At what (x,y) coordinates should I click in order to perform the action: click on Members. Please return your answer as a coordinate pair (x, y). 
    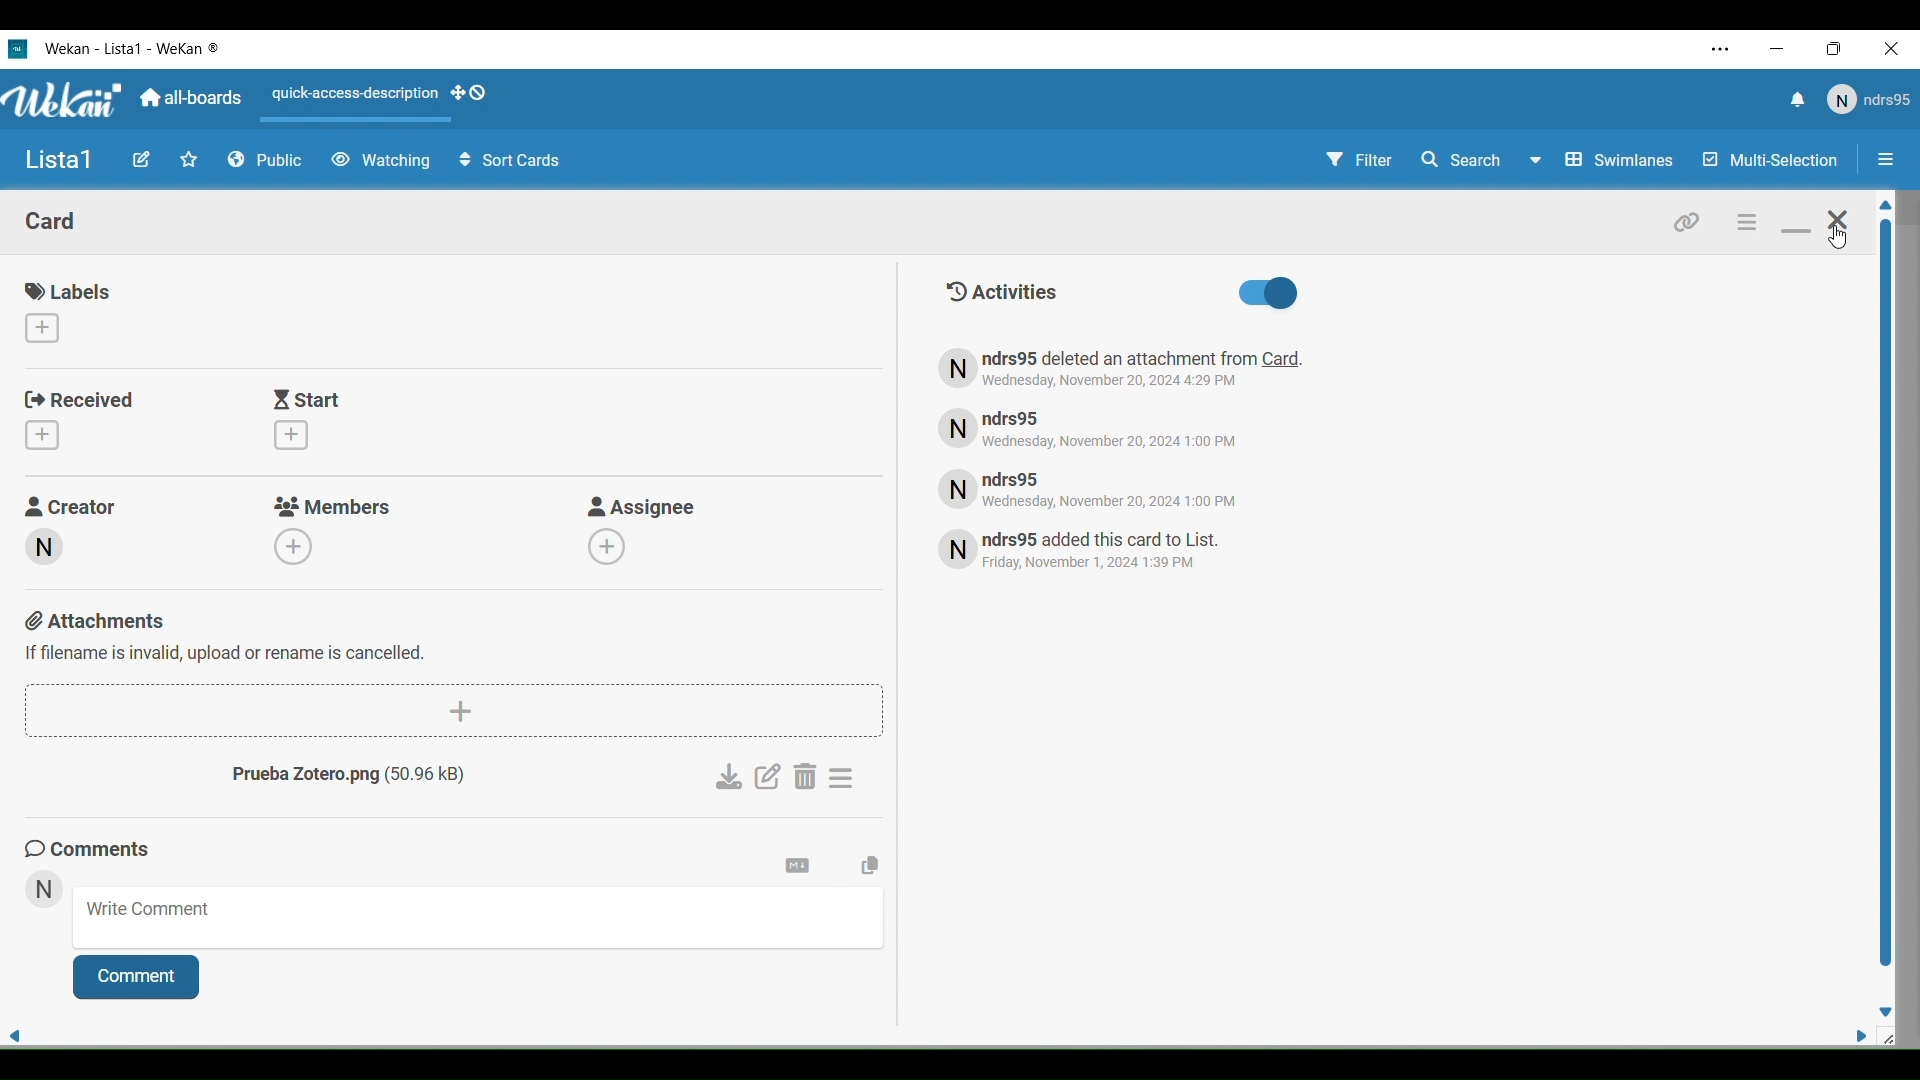
    Looking at the image, I should click on (333, 506).